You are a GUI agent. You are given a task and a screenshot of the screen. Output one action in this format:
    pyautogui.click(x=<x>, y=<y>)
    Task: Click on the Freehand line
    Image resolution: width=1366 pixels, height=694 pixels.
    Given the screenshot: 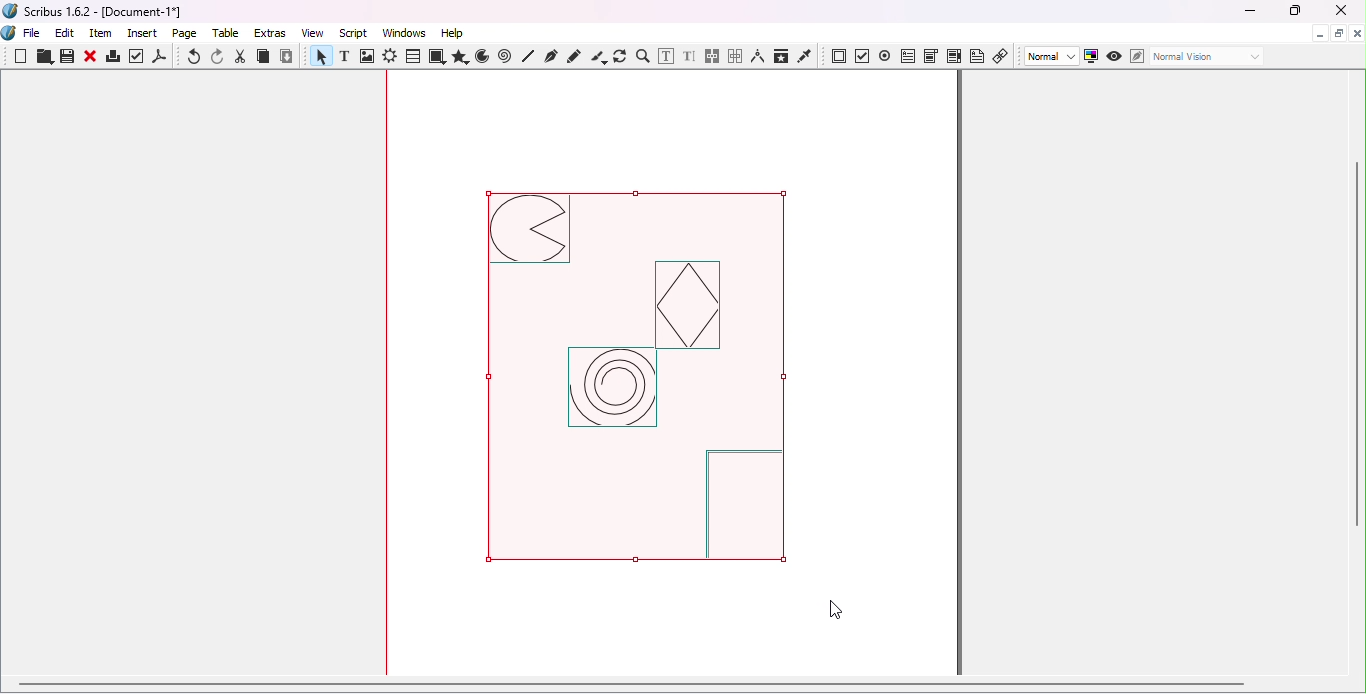 What is the action you would take?
    pyautogui.click(x=575, y=56)
    